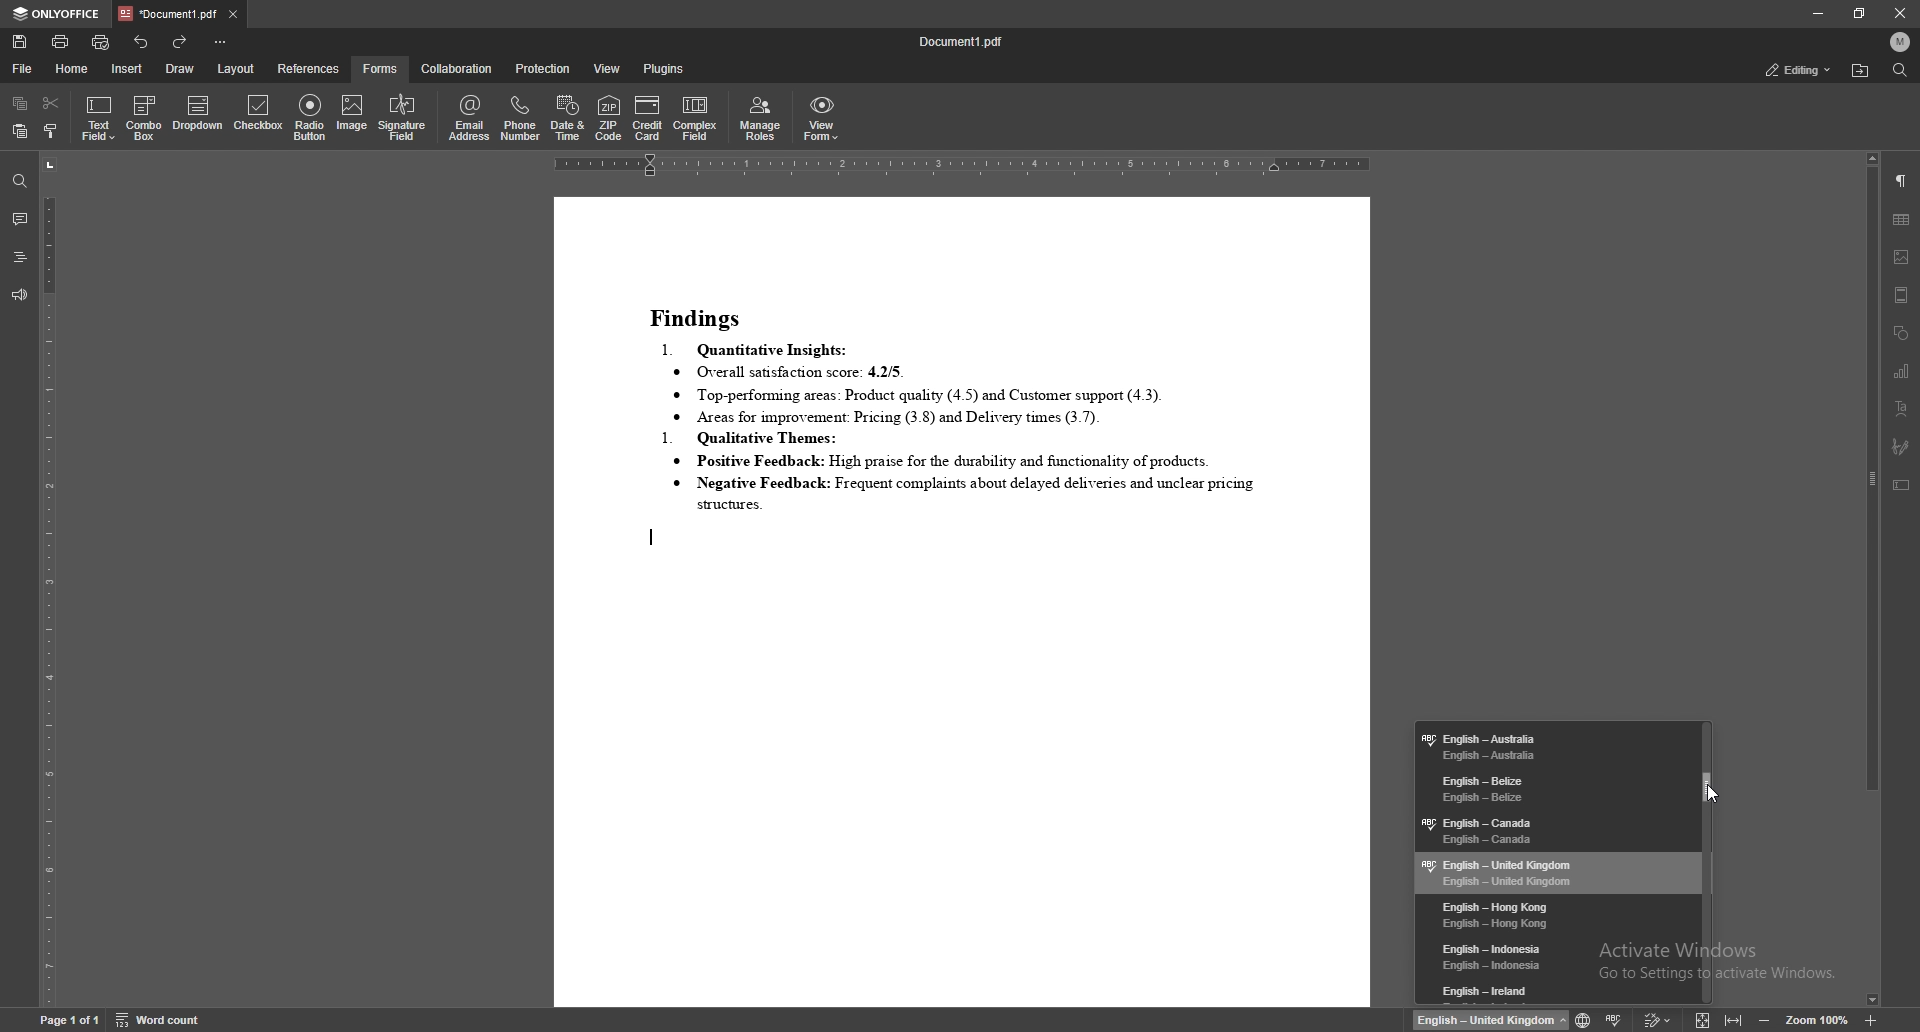 The image size is (1920, 1032). Describe the element at coordinates (698, 119) in the screenshot. I see `complex field` at that location.